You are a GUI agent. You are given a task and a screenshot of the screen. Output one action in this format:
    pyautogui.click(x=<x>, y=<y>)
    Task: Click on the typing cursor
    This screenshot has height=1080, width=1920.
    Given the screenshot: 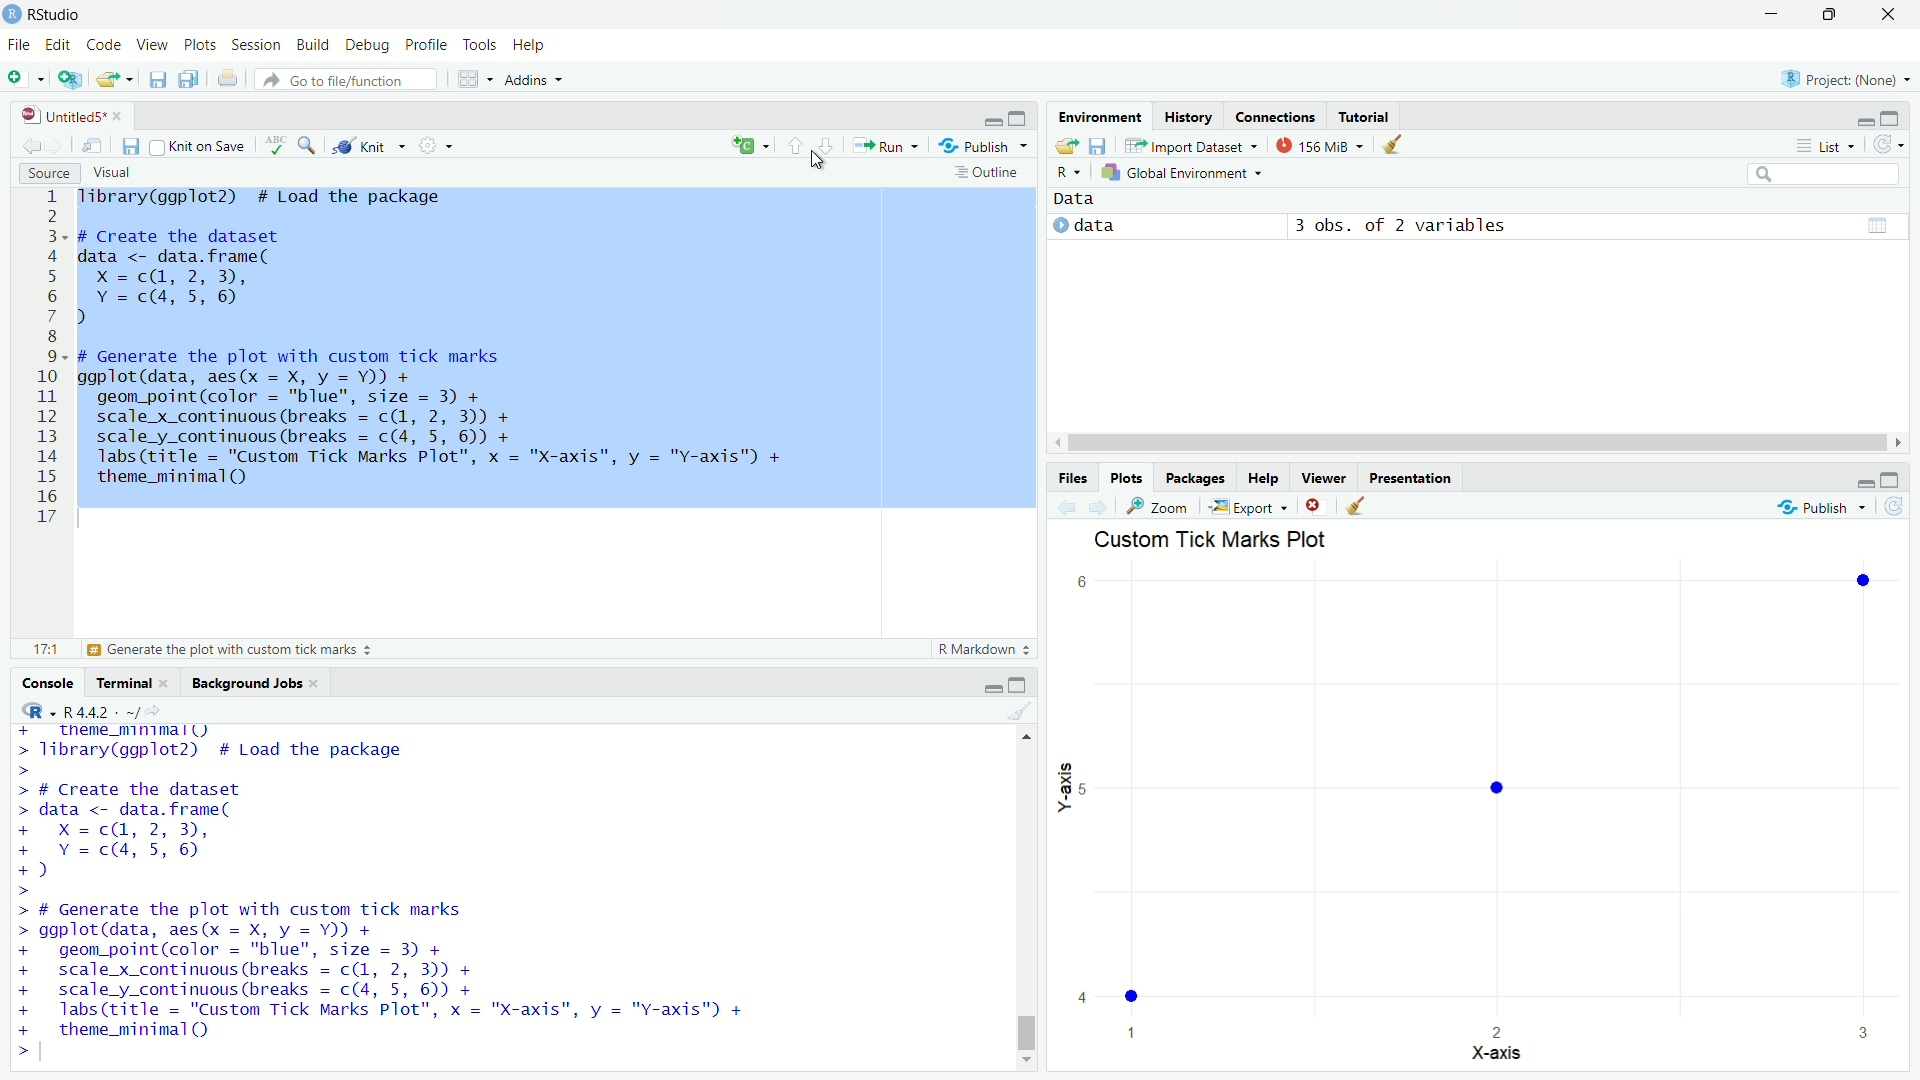 What is the action you would take?
    pyautogui.click(x=49, y=1055)
    